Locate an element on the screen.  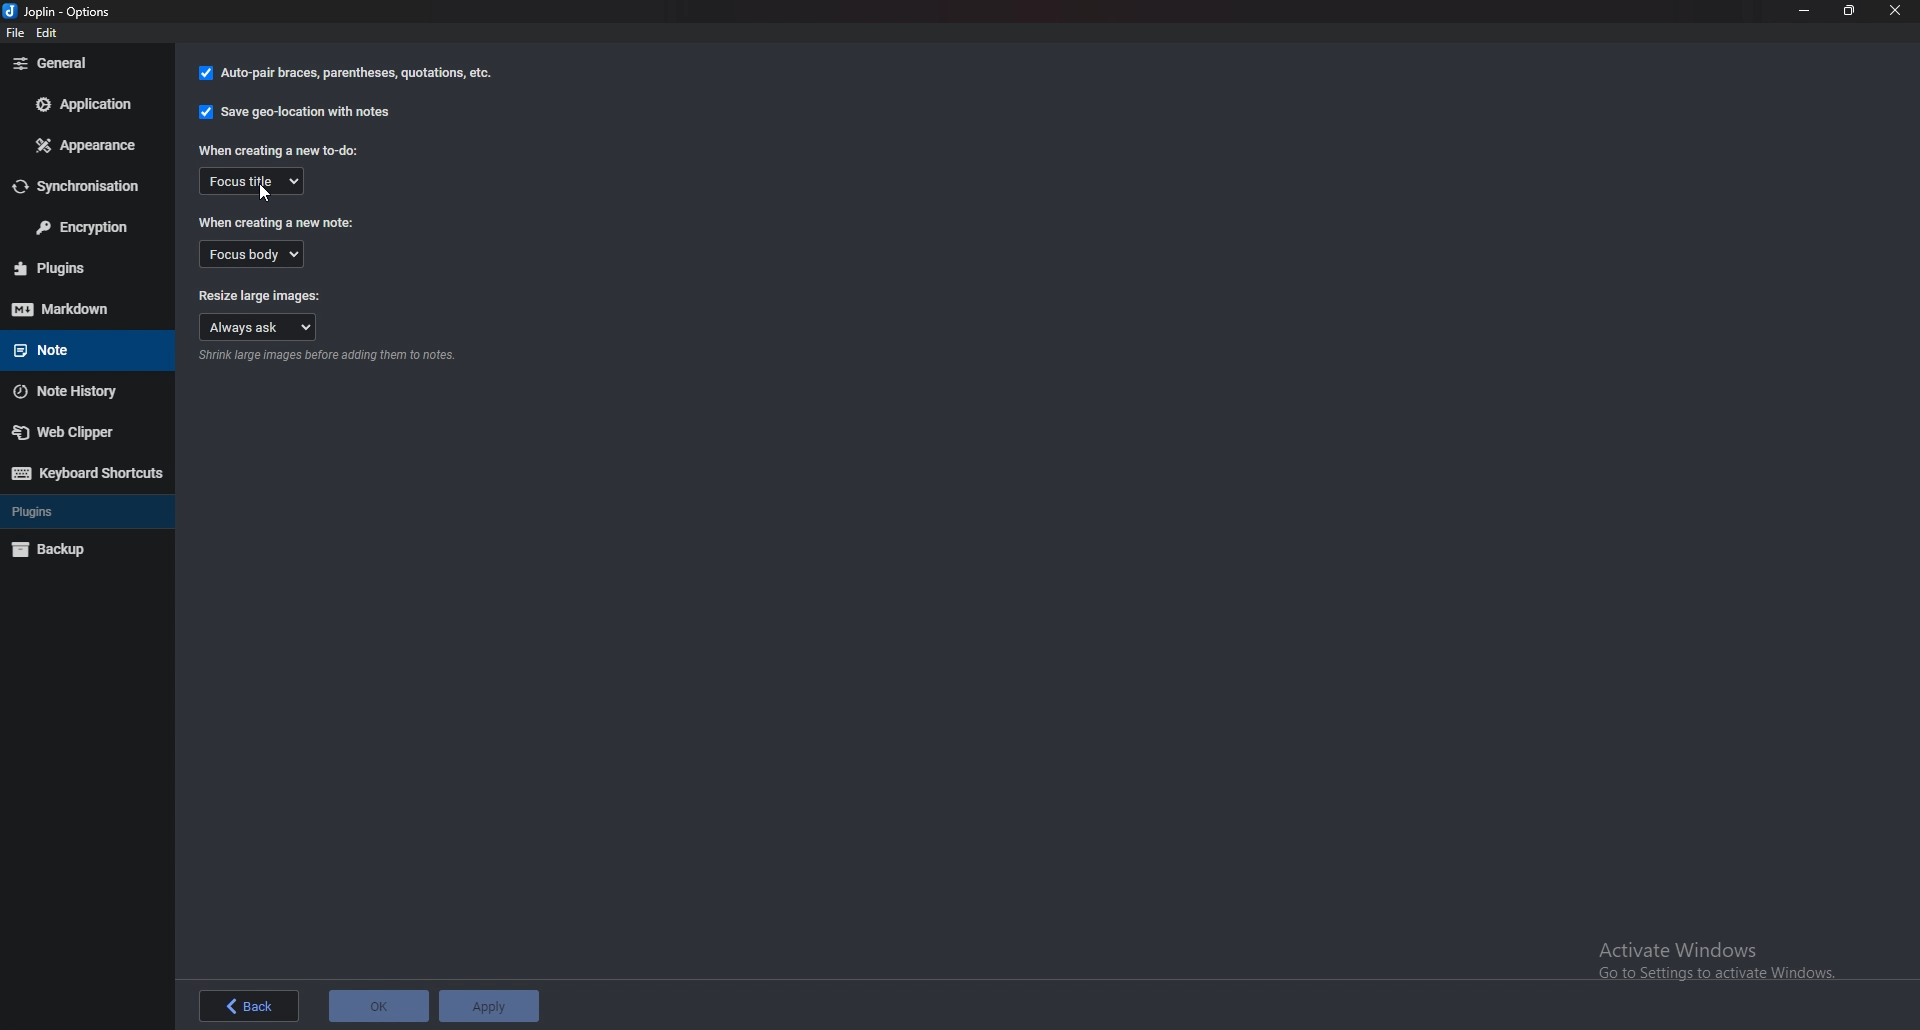
autopair braces, parenthesis, Quotations,etc. is located at coordinates (343, 76).